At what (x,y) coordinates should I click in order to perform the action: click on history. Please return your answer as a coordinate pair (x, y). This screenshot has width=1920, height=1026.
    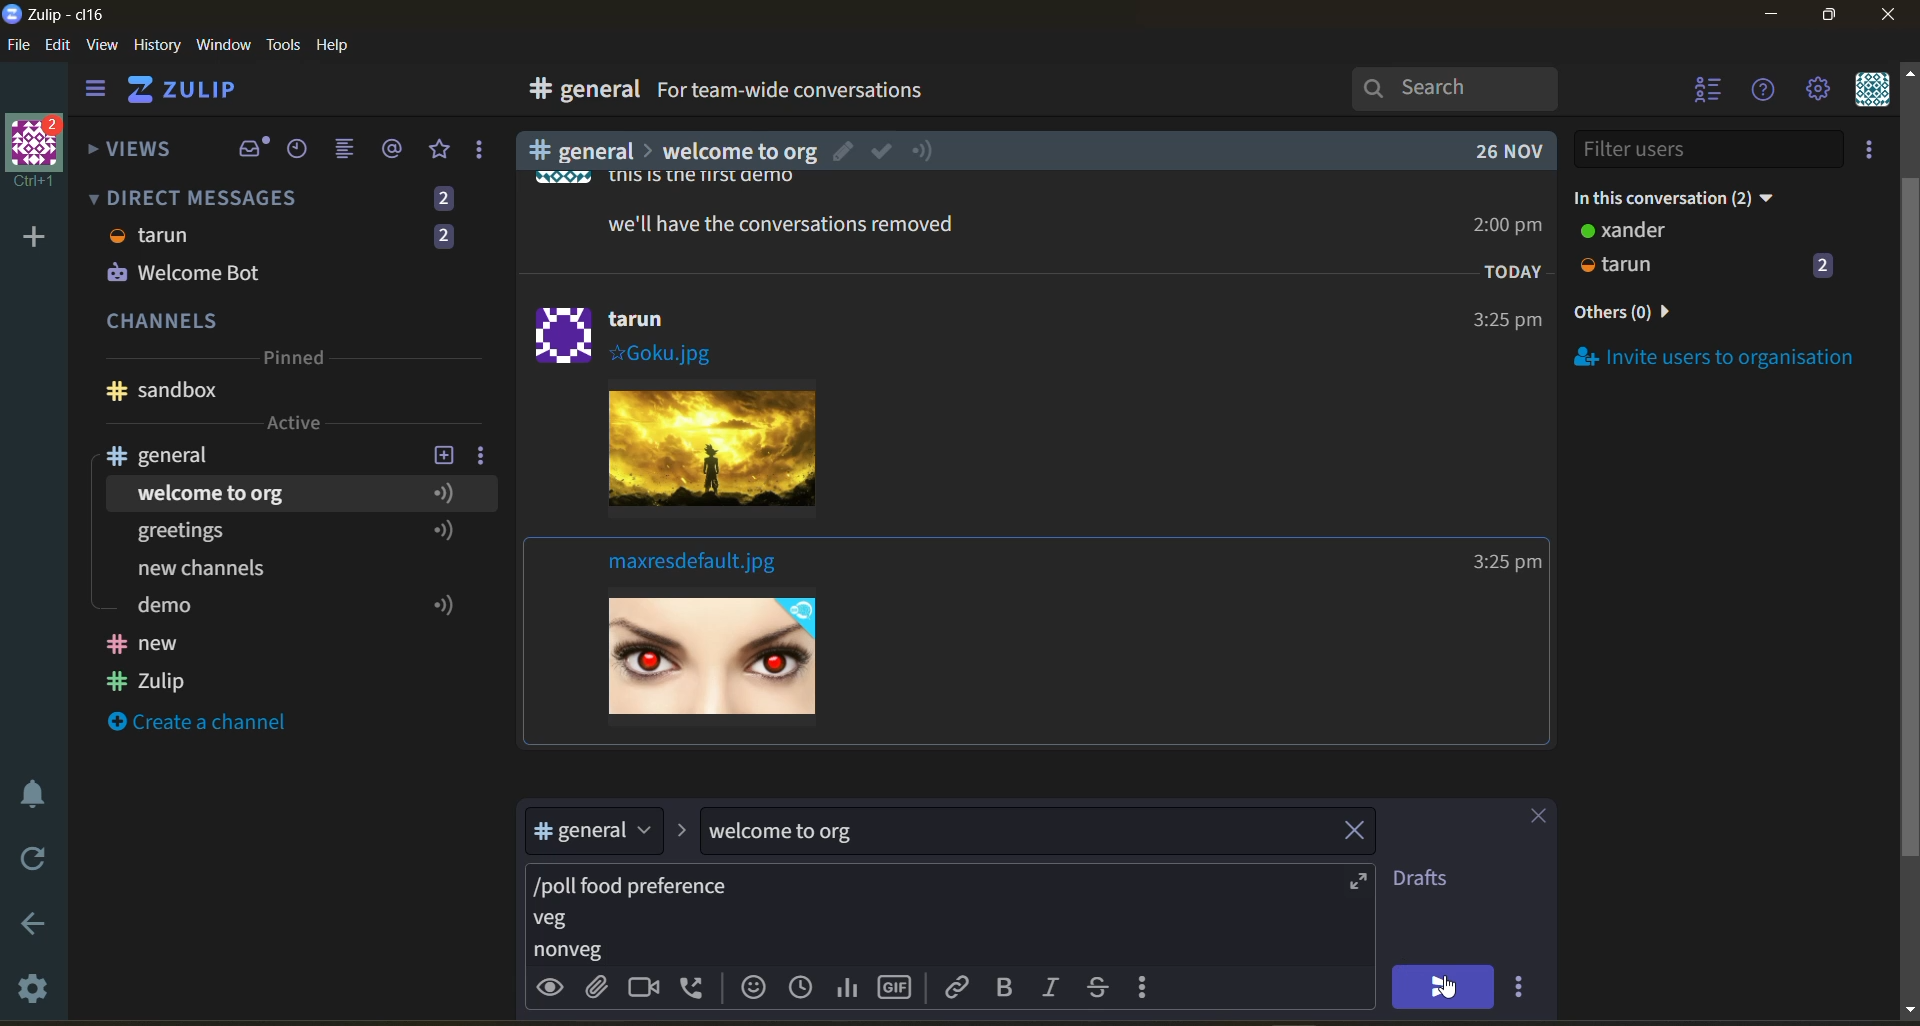
    Looking at the image, I should click on (157, 49).